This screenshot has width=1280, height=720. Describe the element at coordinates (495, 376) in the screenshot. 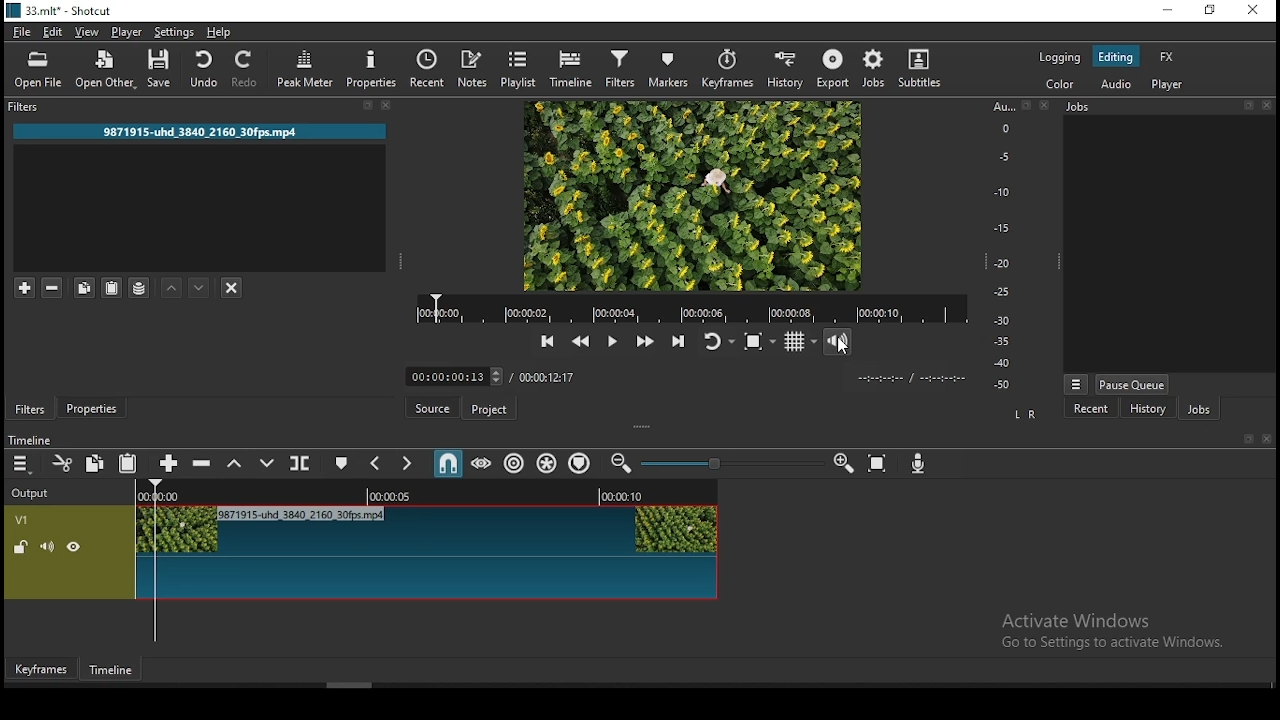

I see `timer` at that location.